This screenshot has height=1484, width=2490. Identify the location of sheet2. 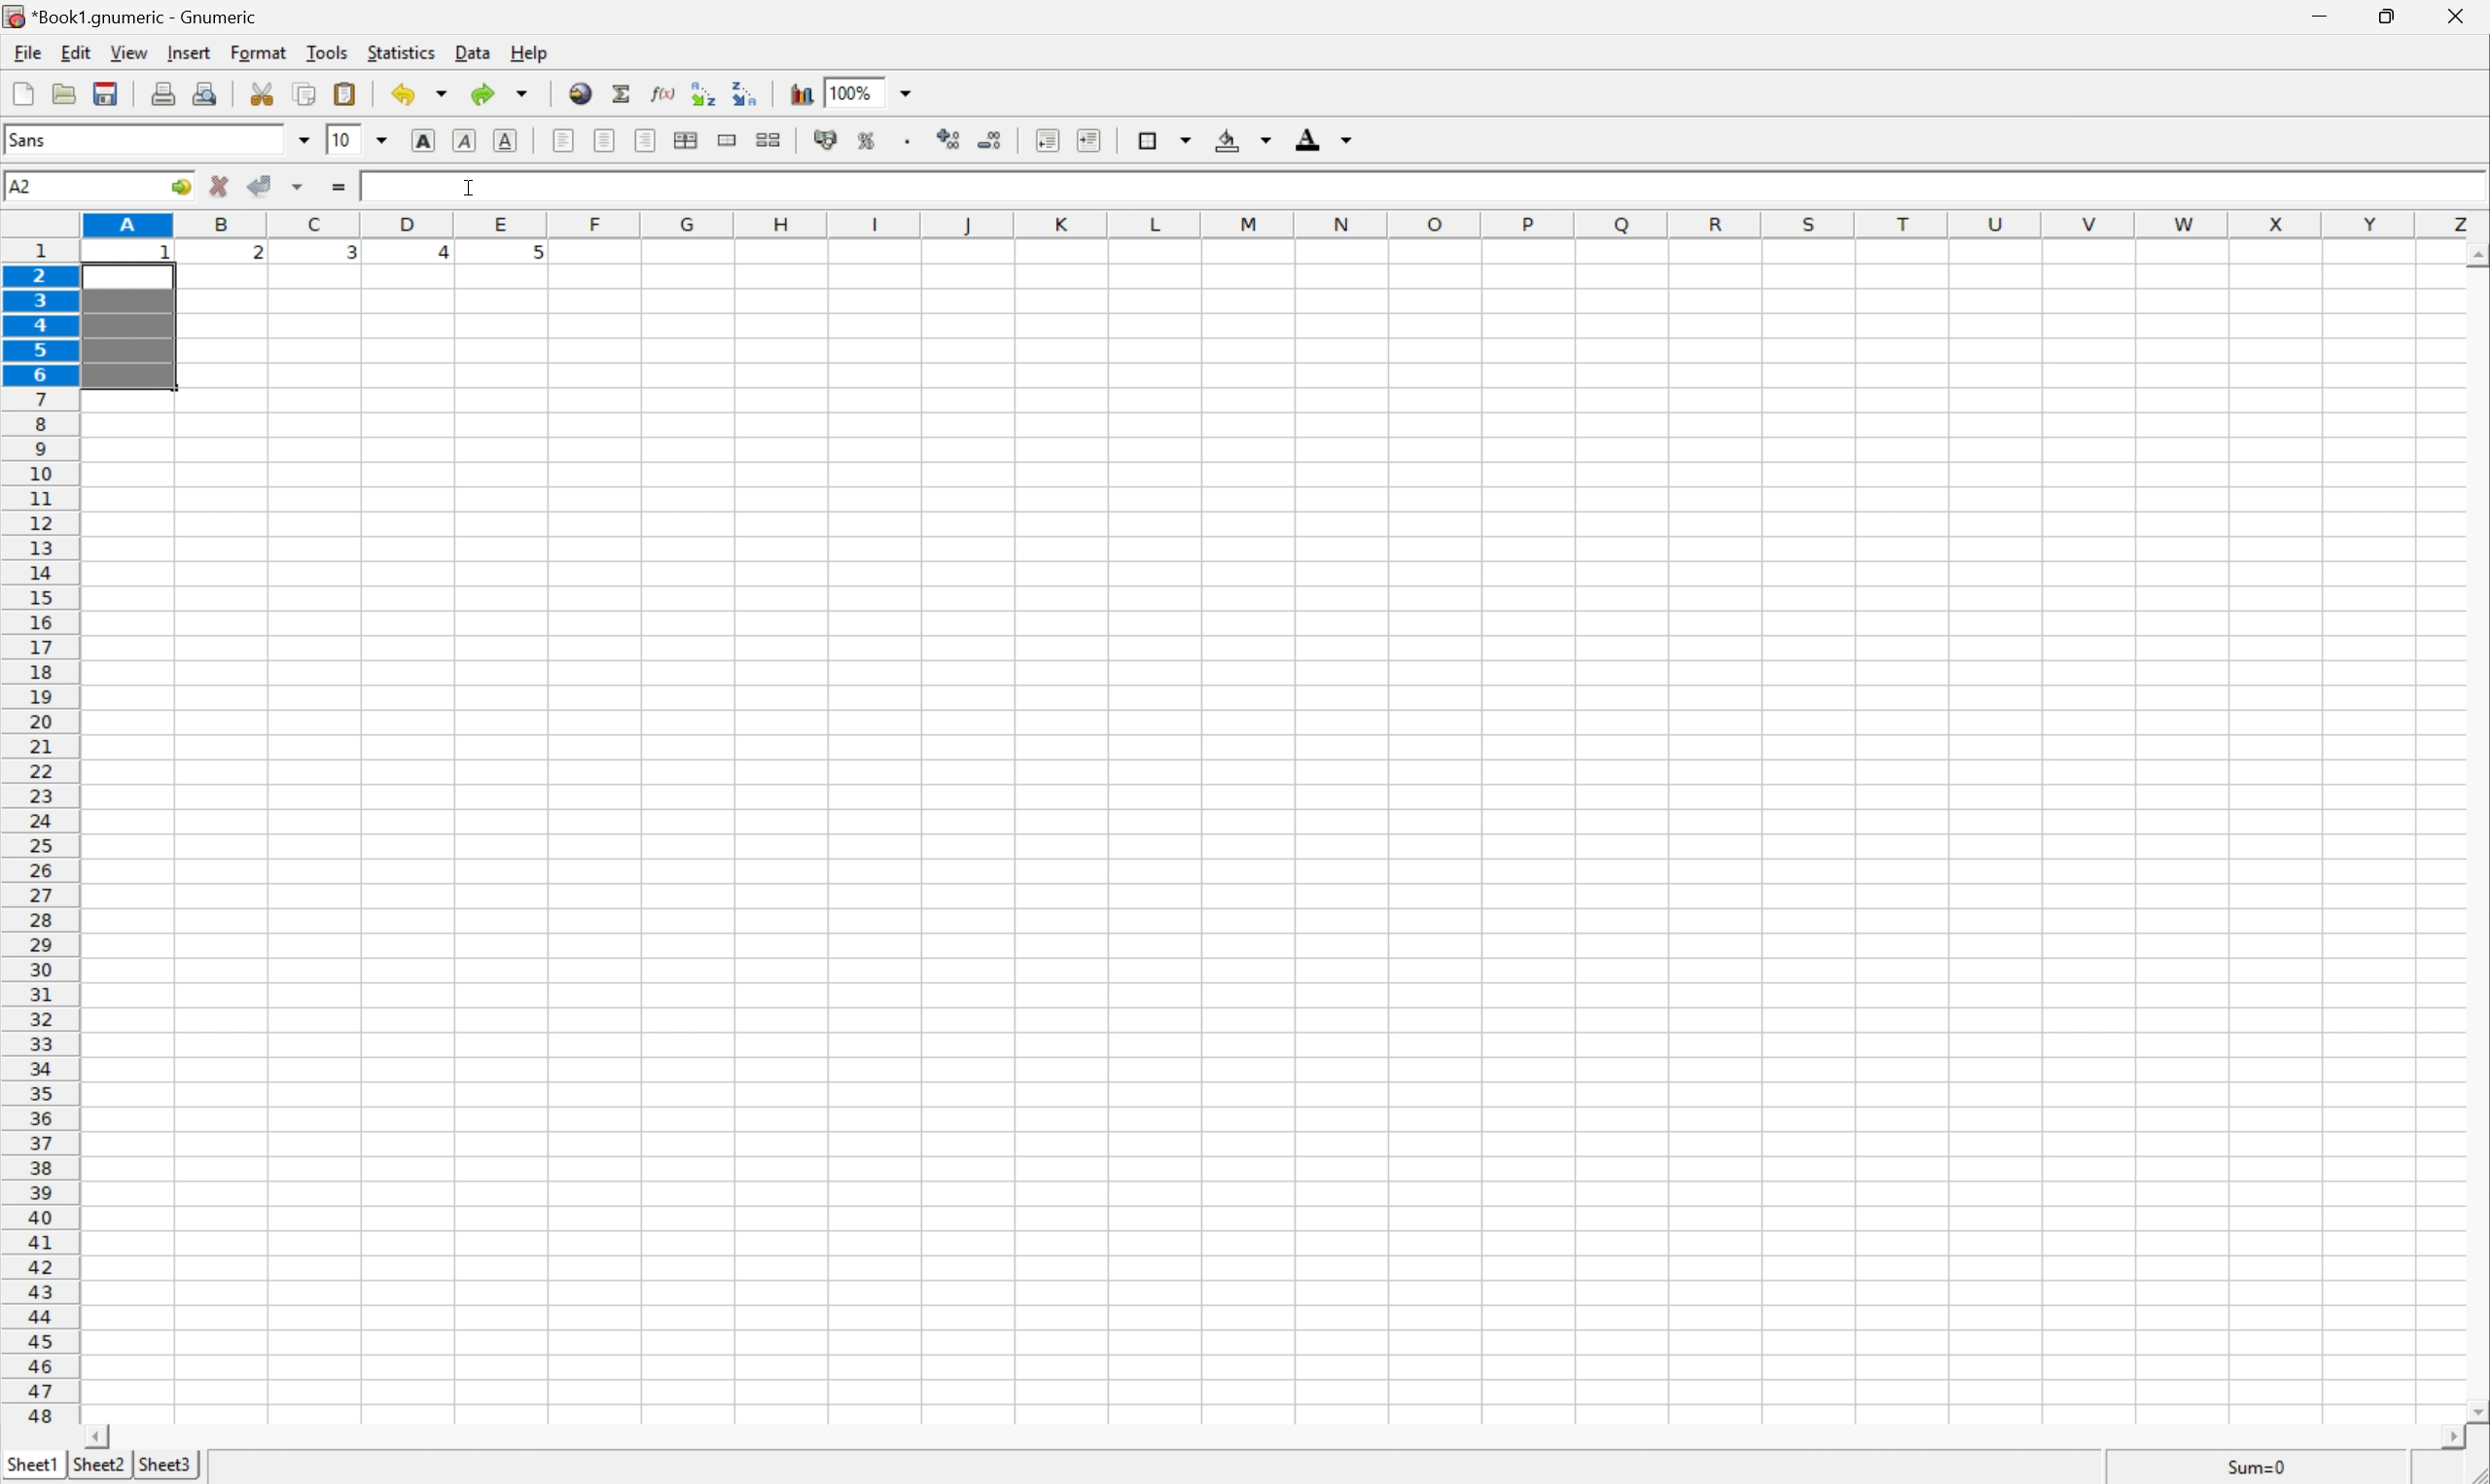
(100, 1470).